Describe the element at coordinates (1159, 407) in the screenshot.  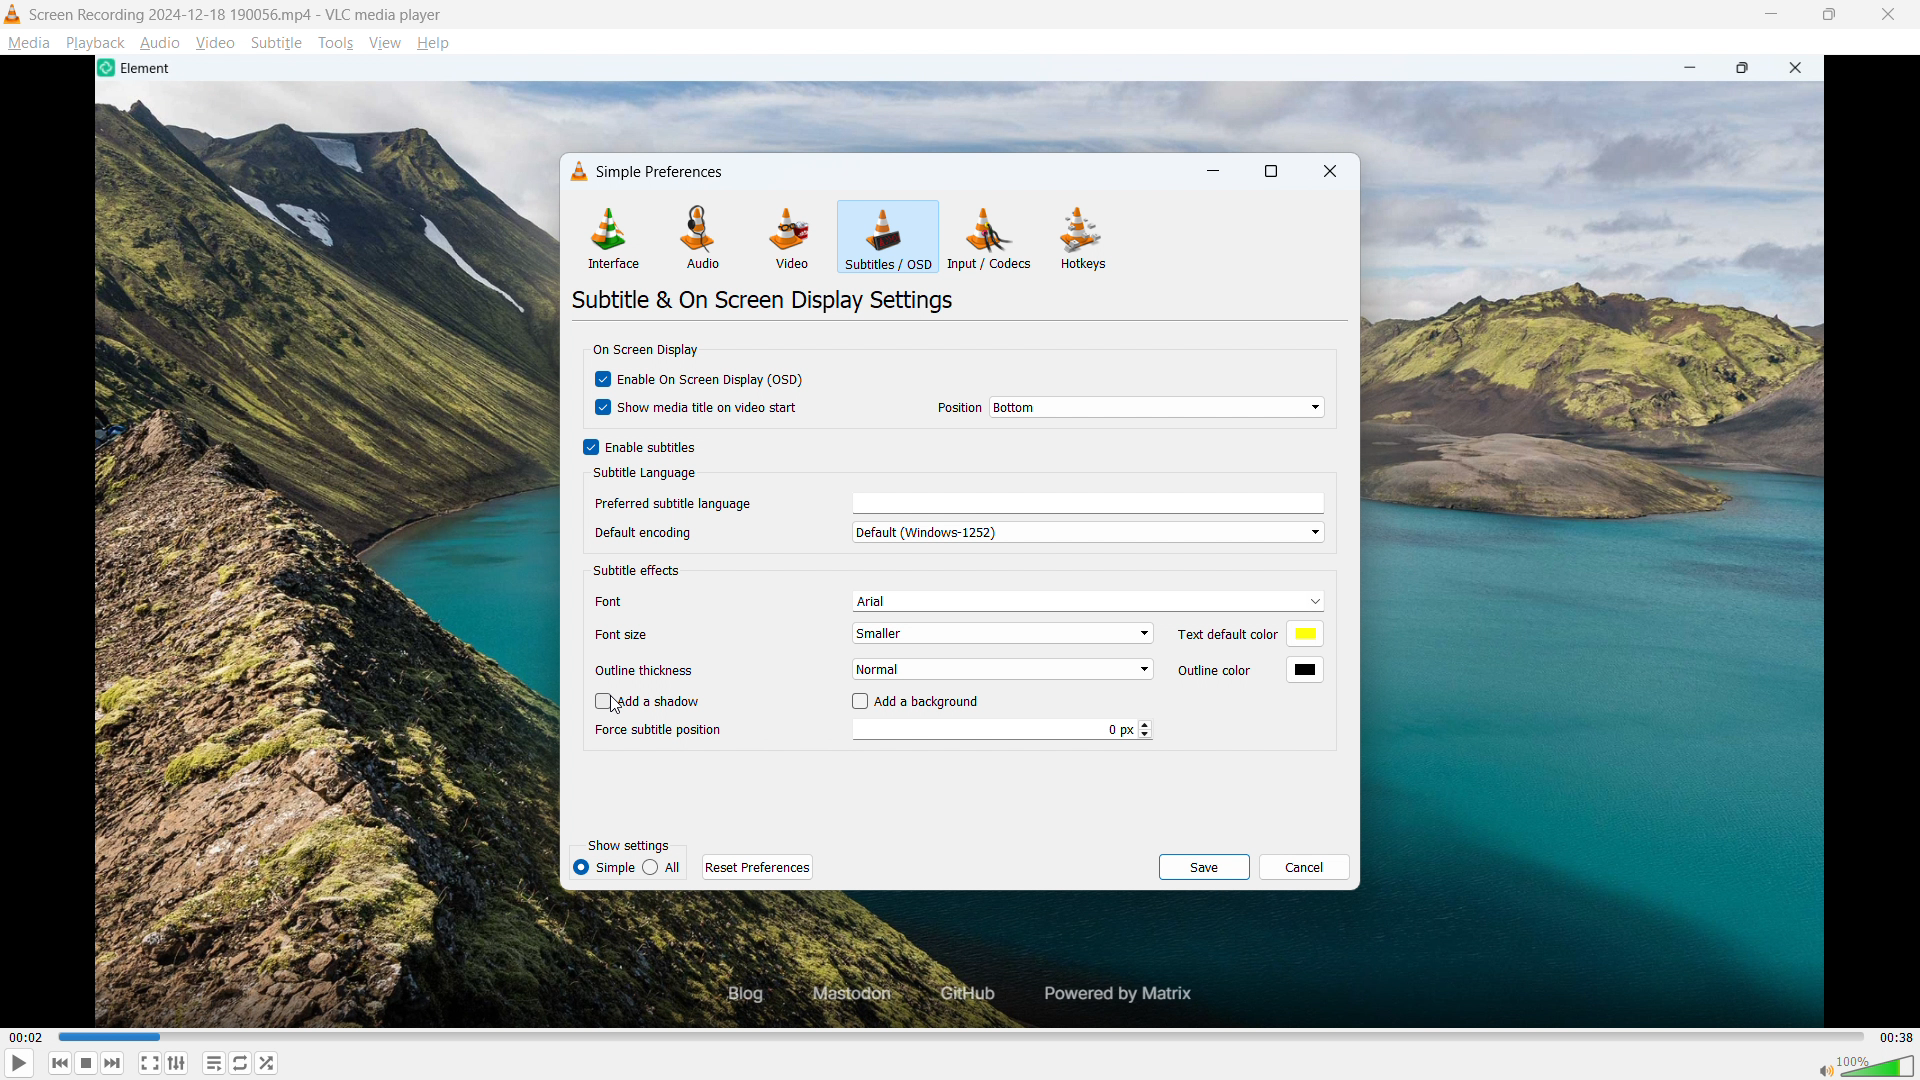
I see `Bottom` at that location.